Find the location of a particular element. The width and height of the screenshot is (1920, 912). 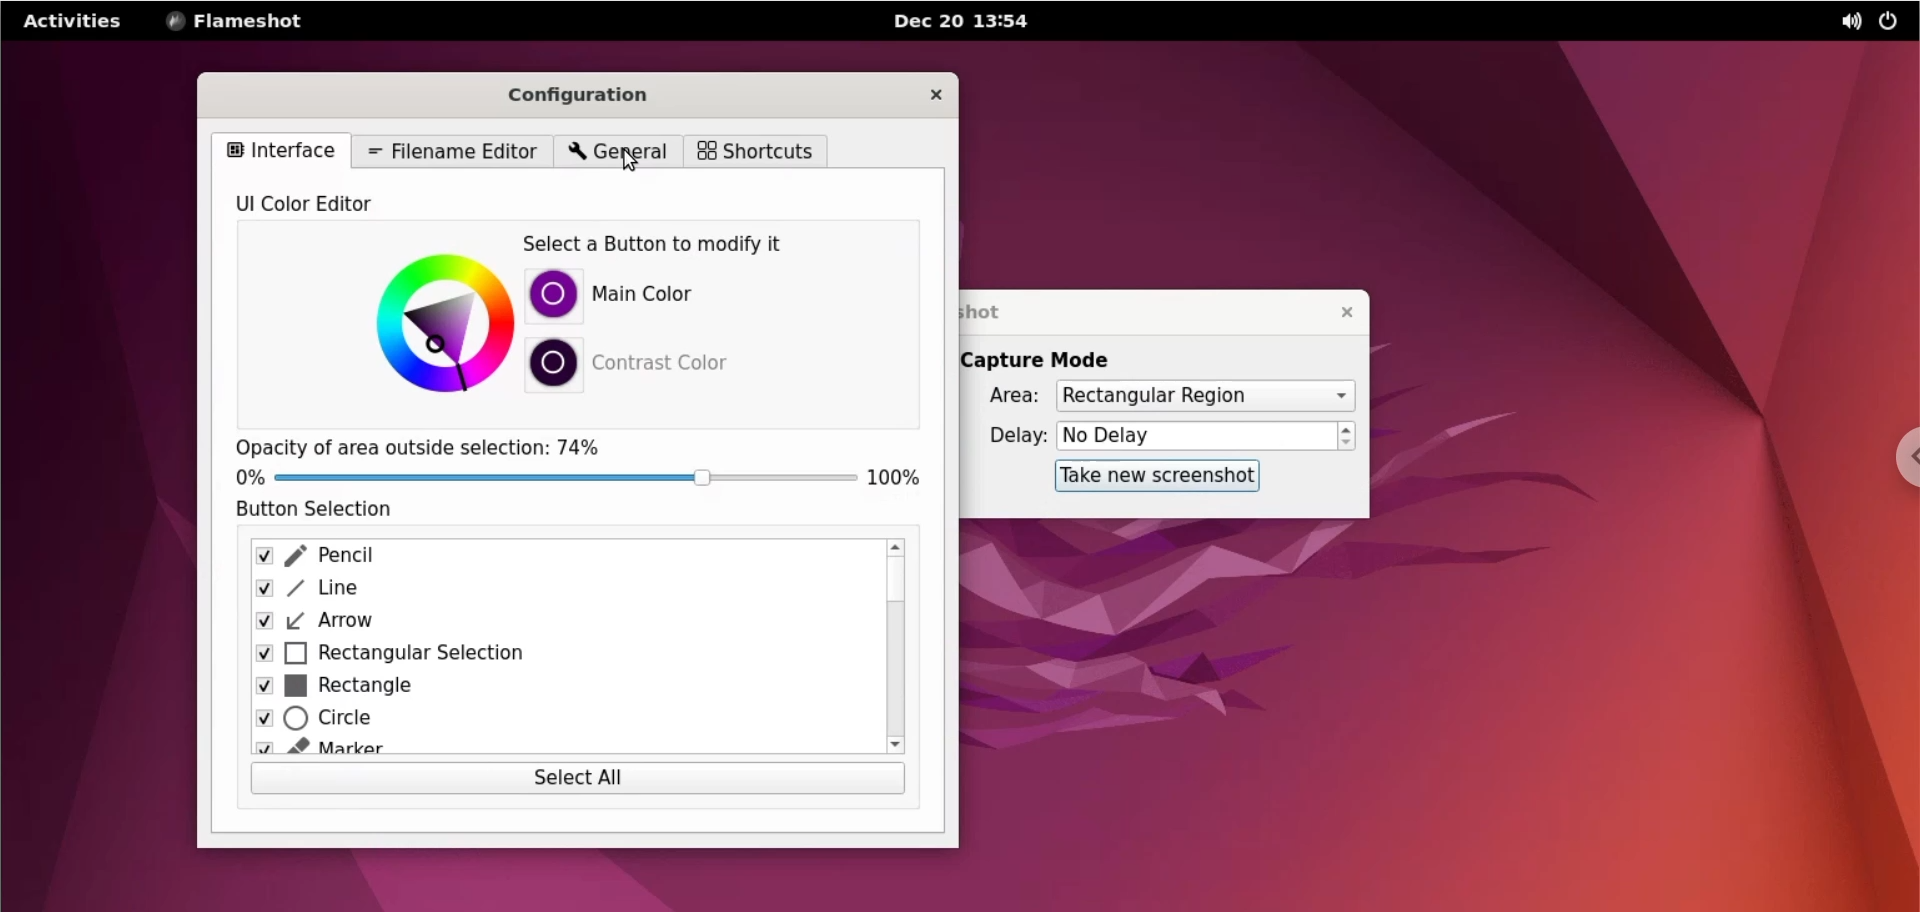

100%  is located at coordinates (898, 478).